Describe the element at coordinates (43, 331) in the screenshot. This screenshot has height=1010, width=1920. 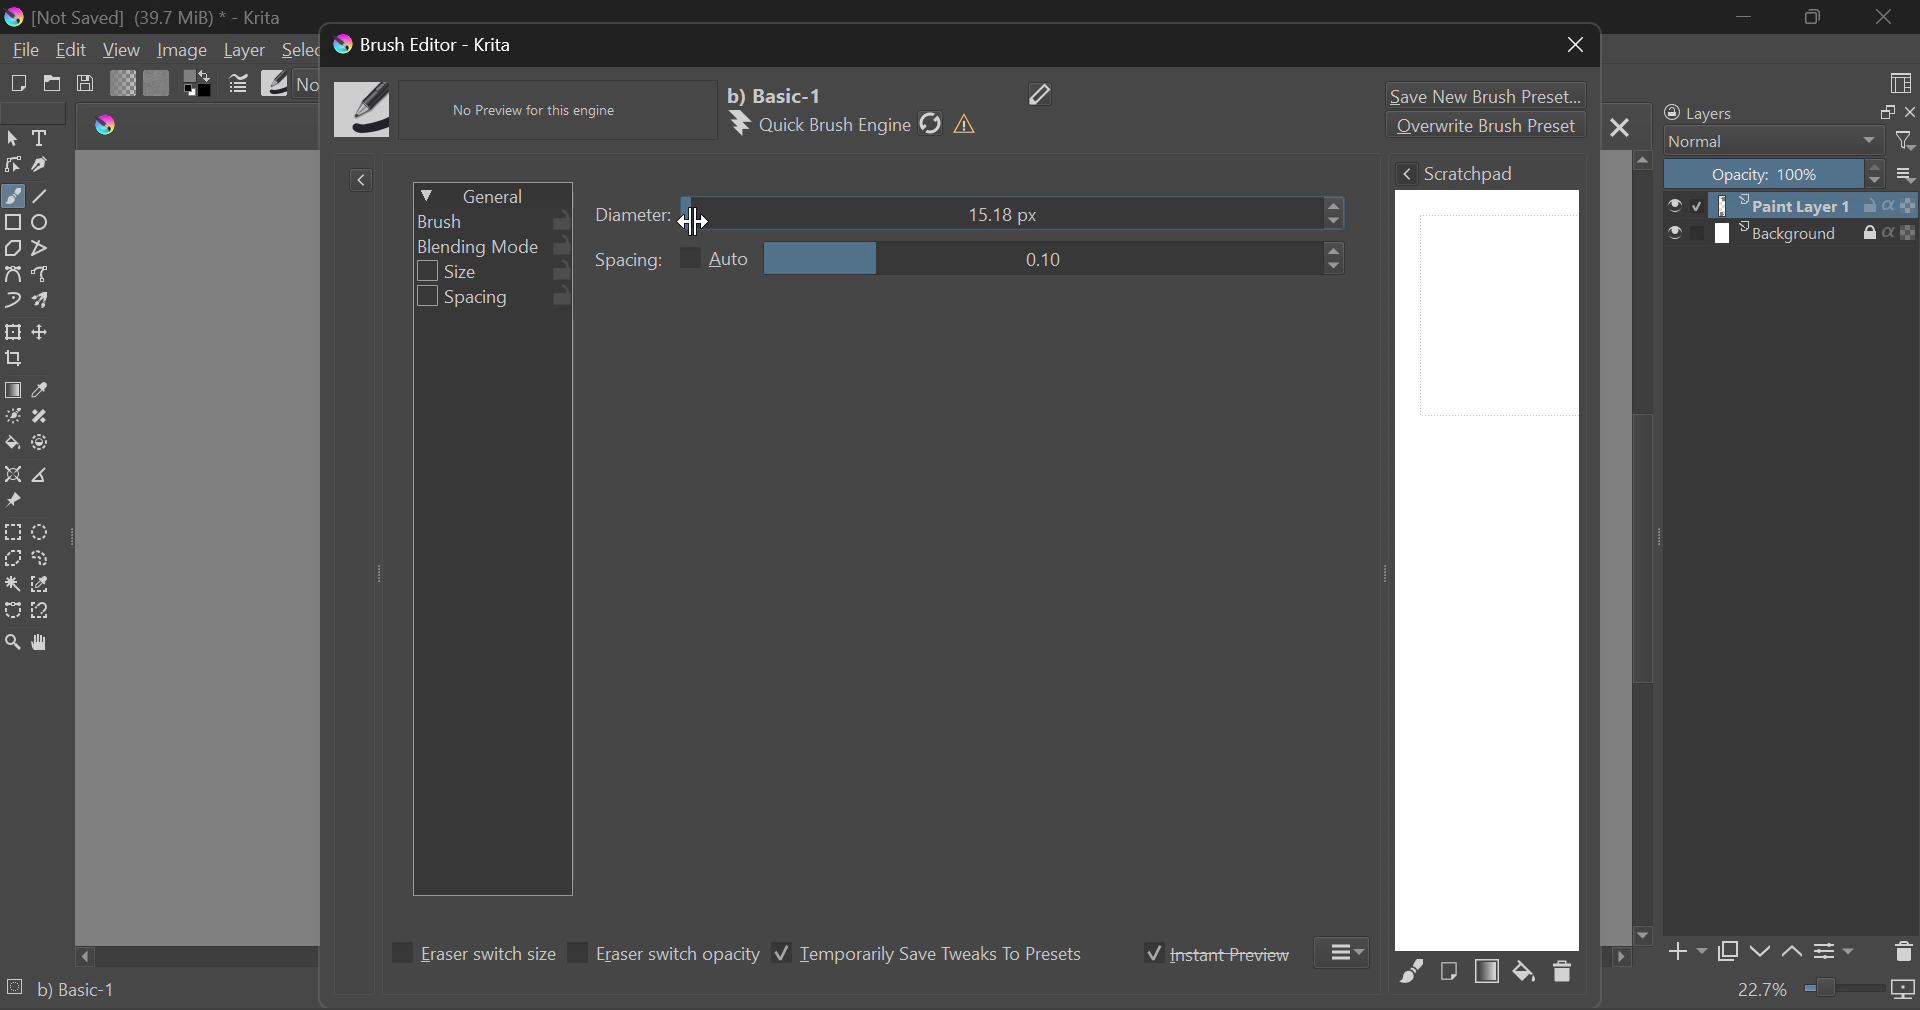
I see `Move Layer` at that location.